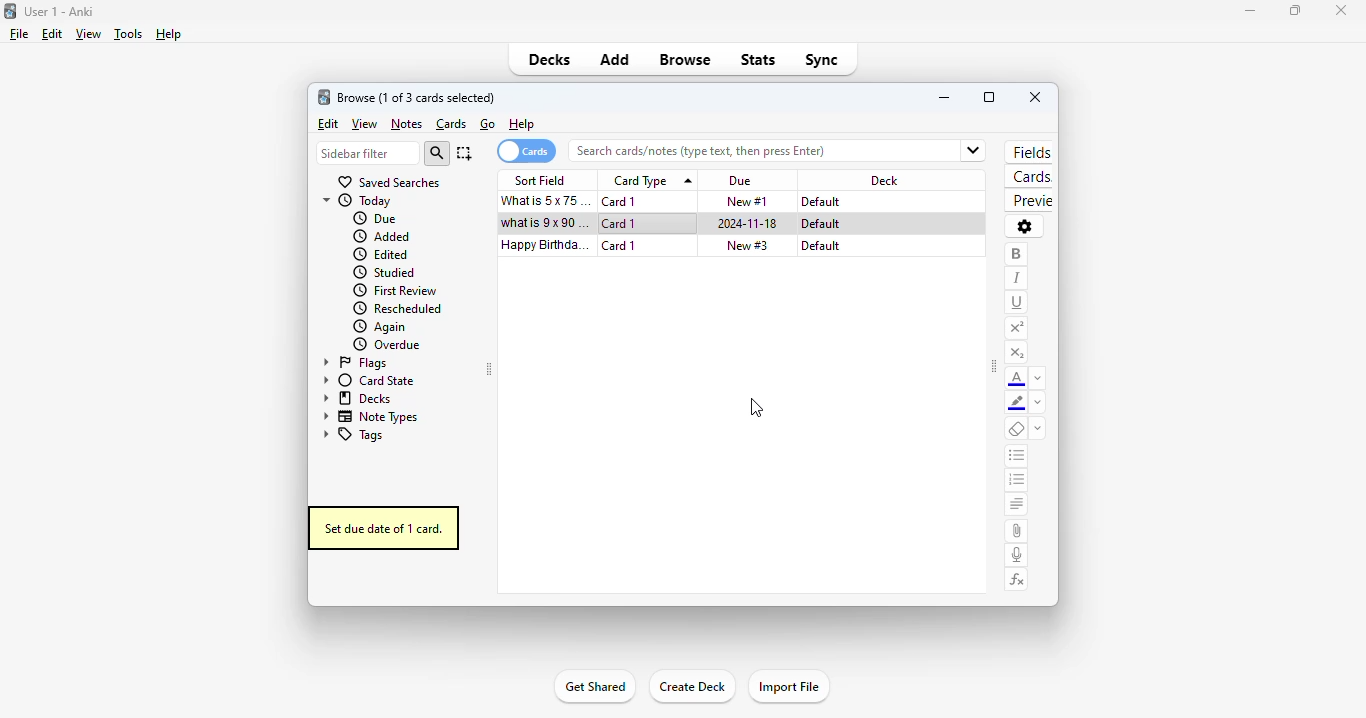 This screenshot has height=718, width=1366. Describe the element at coordinates (684, 59) in the screenshot. I see `browse` at that location.